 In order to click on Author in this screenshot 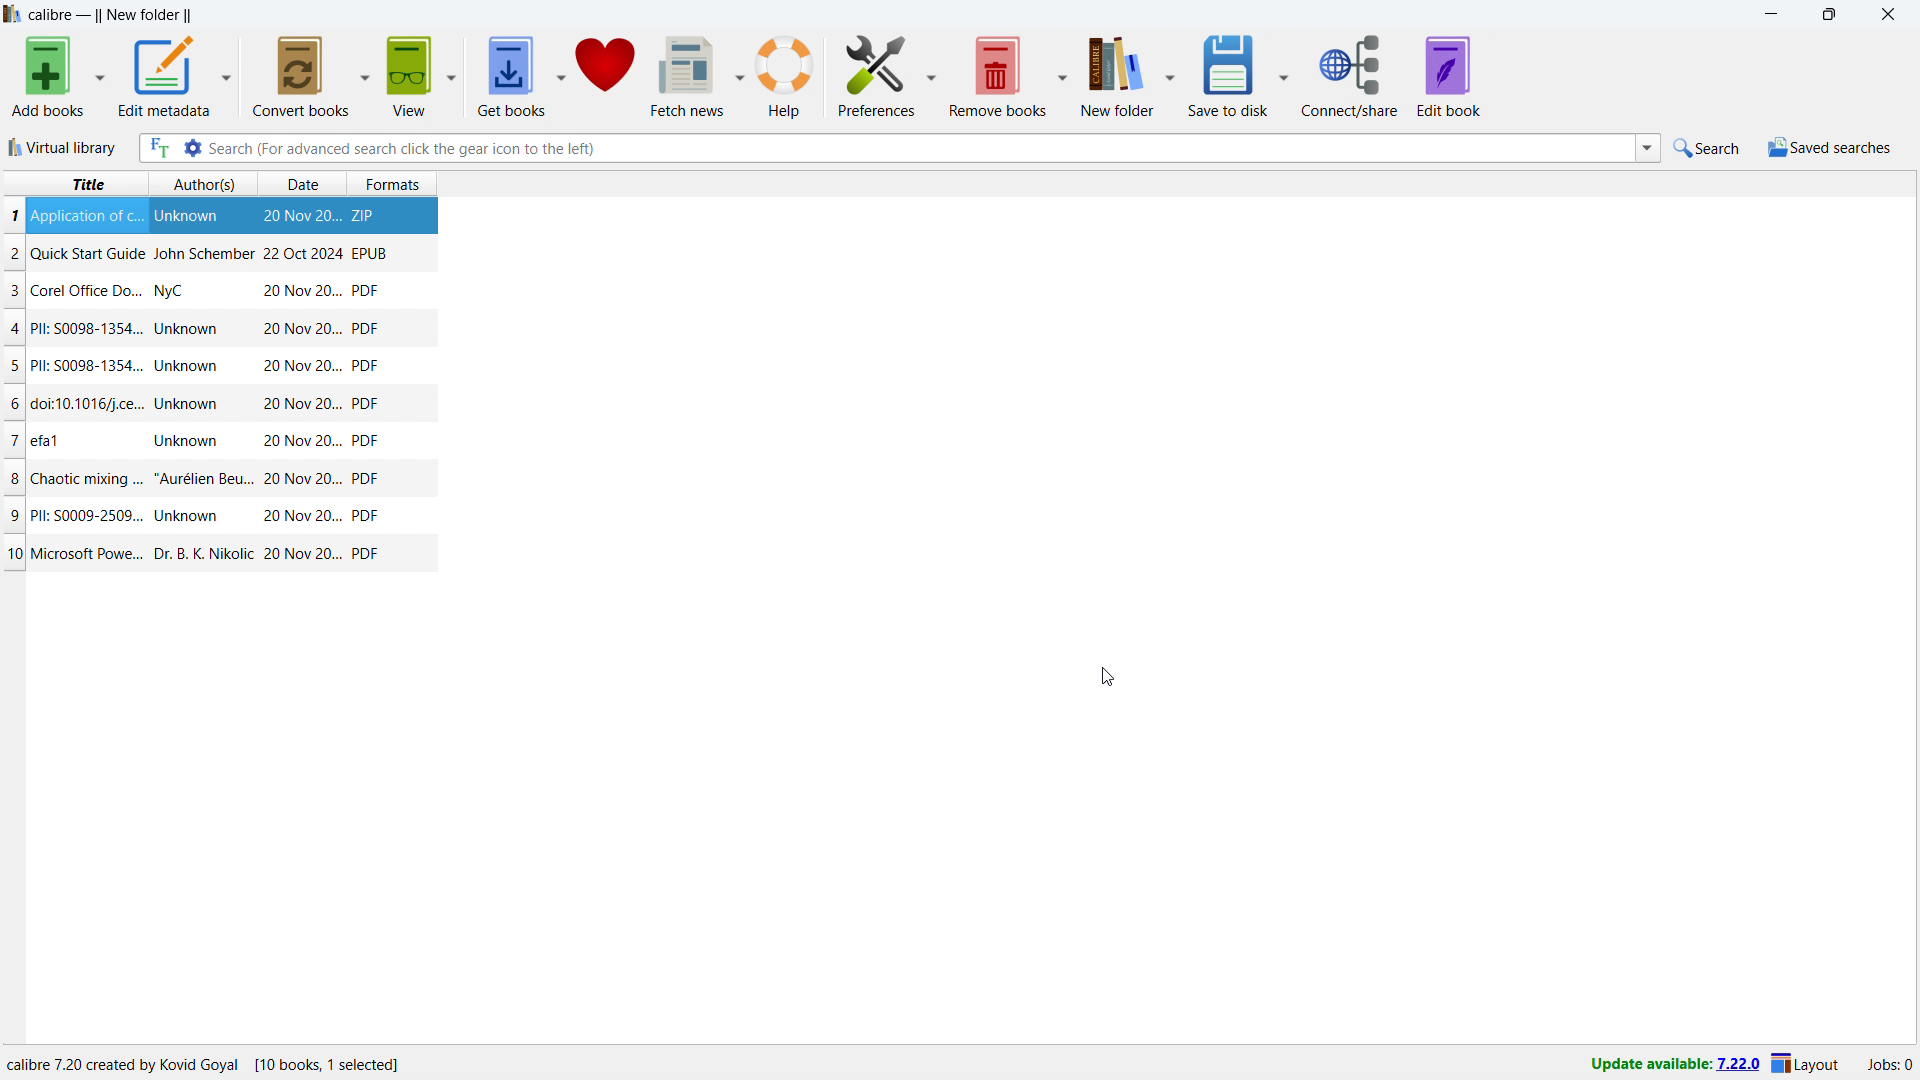, I will do `click(190, 403)`.